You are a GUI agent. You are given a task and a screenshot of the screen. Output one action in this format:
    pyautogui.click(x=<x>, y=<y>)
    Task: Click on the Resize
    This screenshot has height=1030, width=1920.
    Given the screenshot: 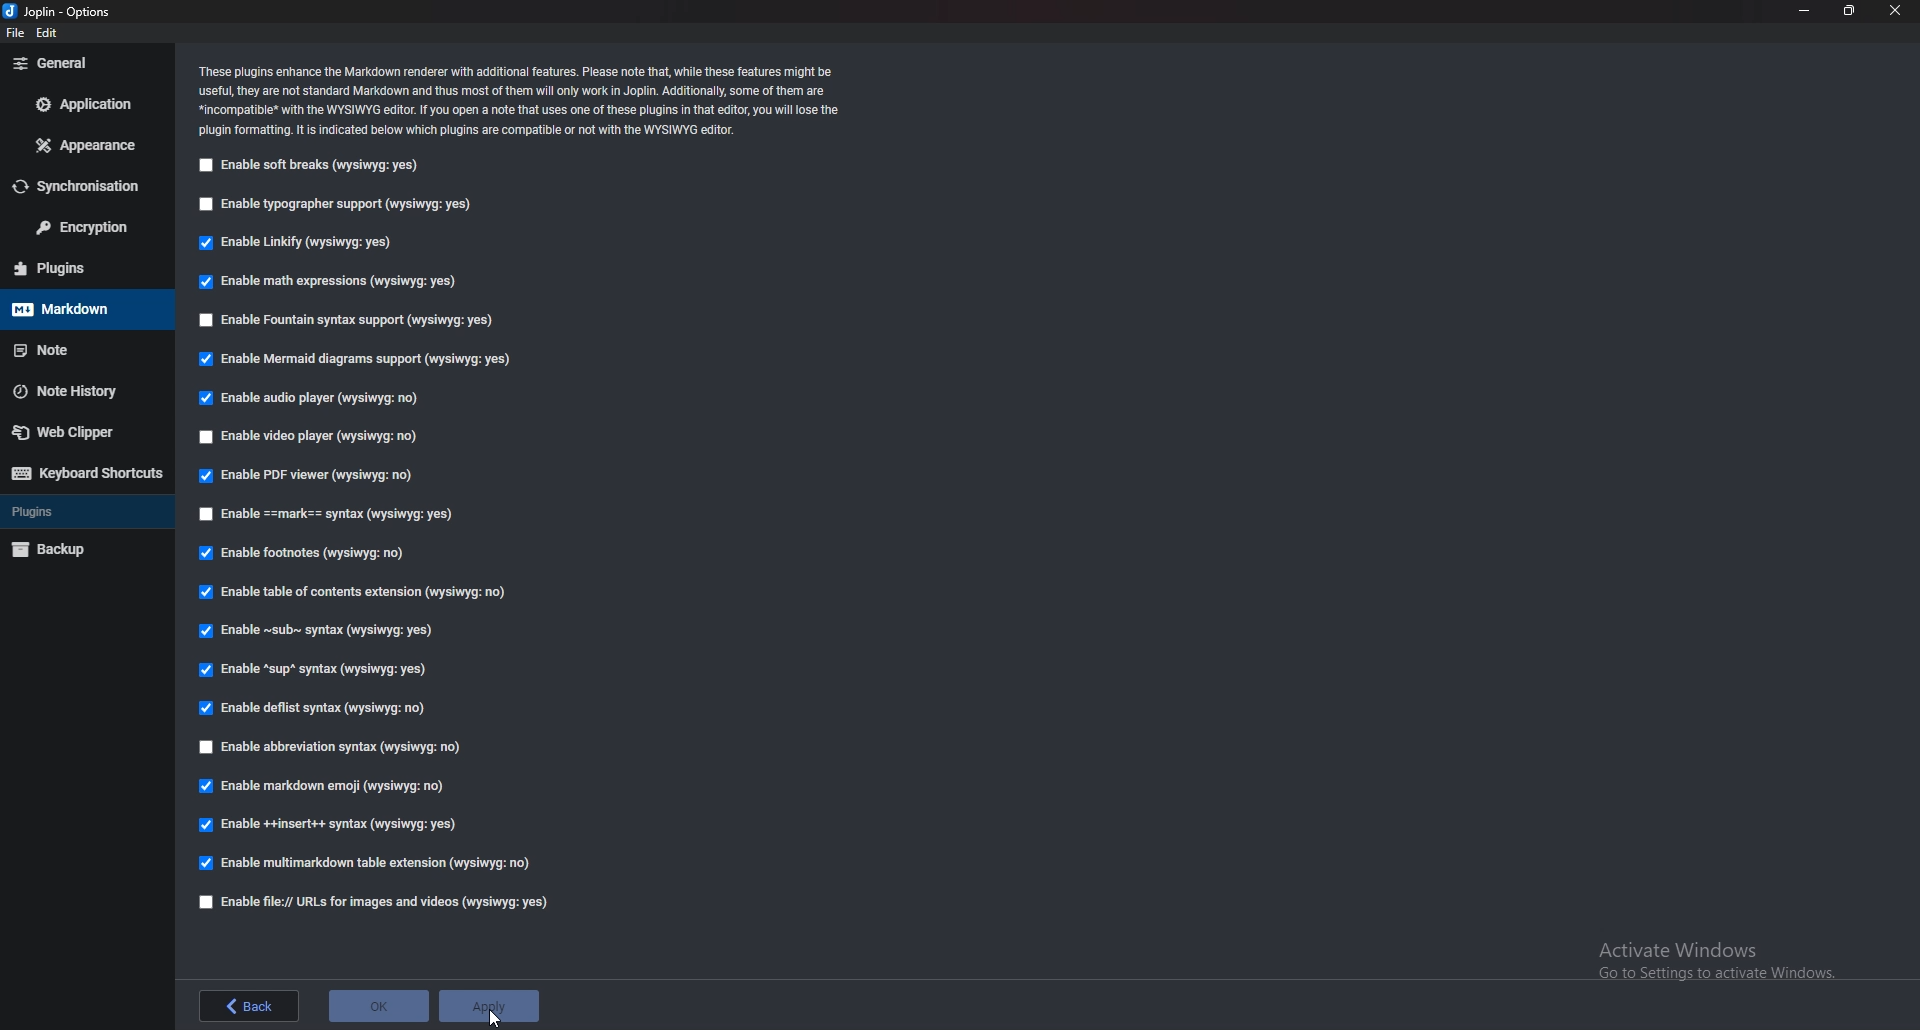 What is the action you would take?
    pyautogui.click(x=1850, y=11)
    